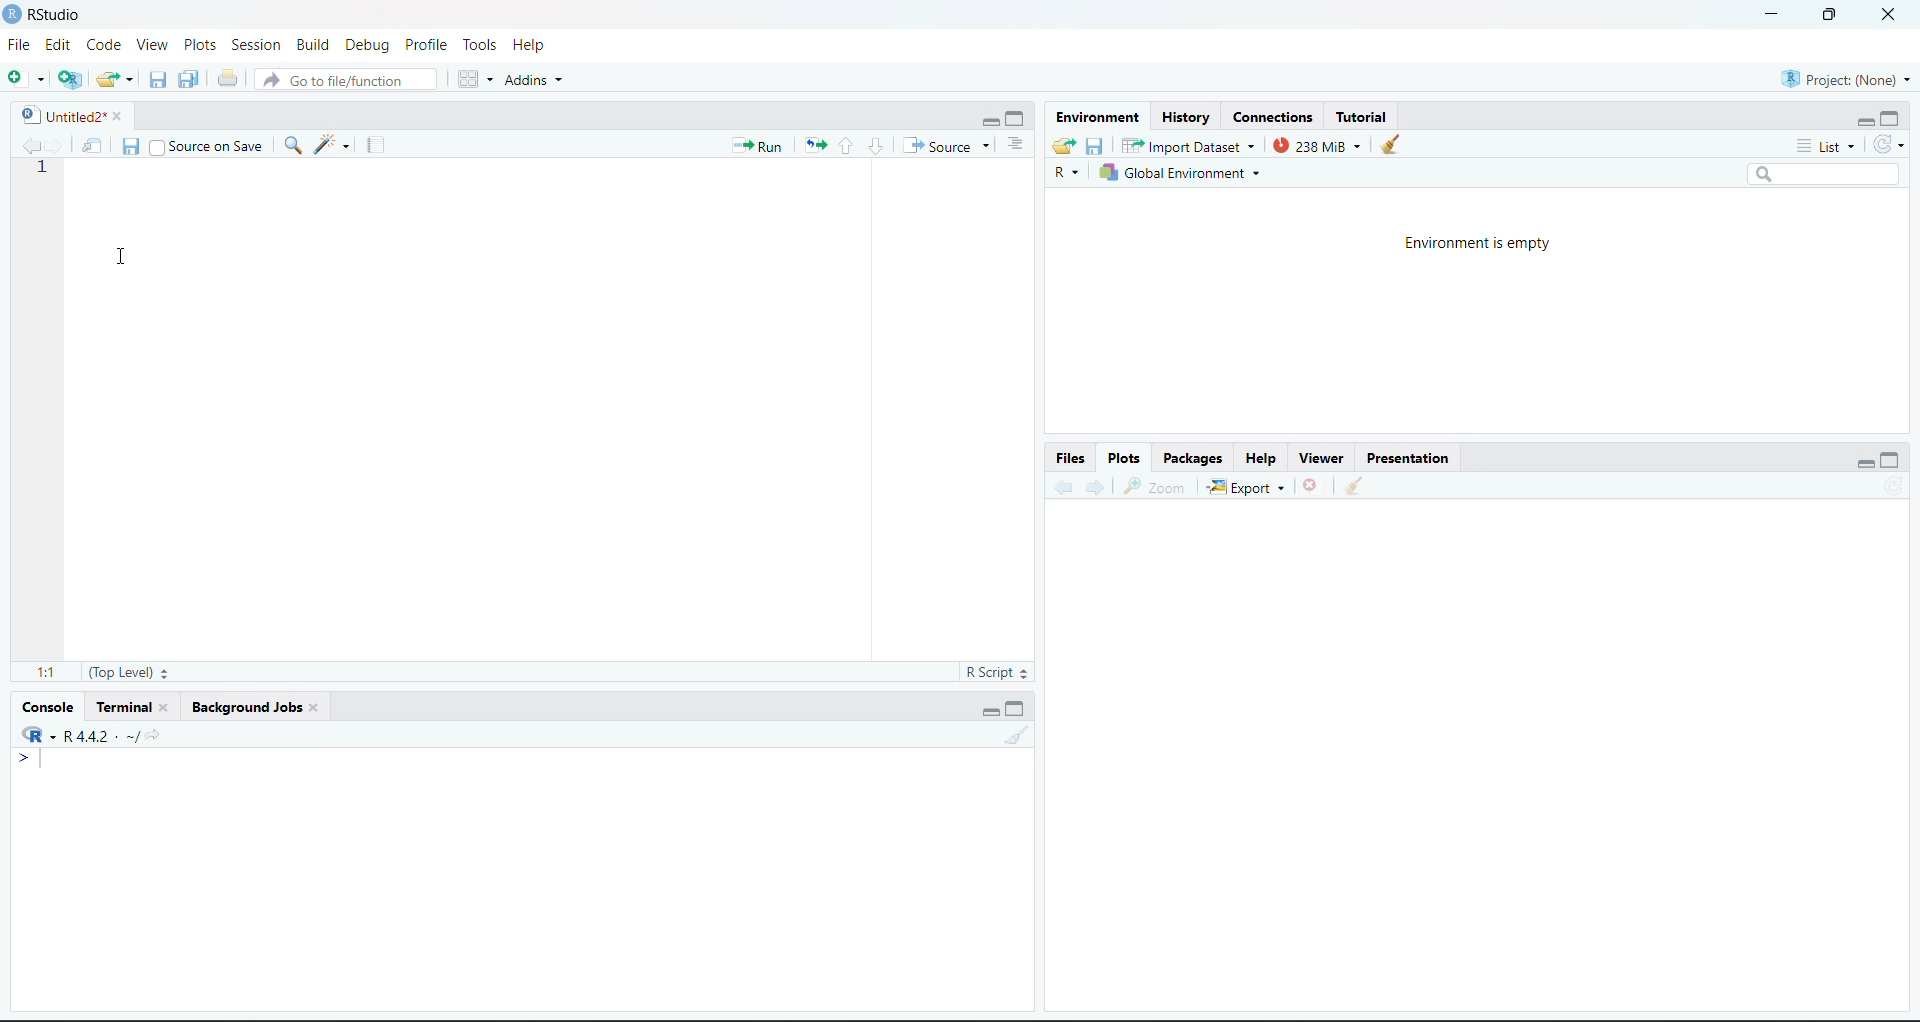 The width and height of the screenshot is (1920, 1022). What do you see at coordinates (56, 15) in the screenshot?
I see `RStudio` at bounding box center [56, 15].